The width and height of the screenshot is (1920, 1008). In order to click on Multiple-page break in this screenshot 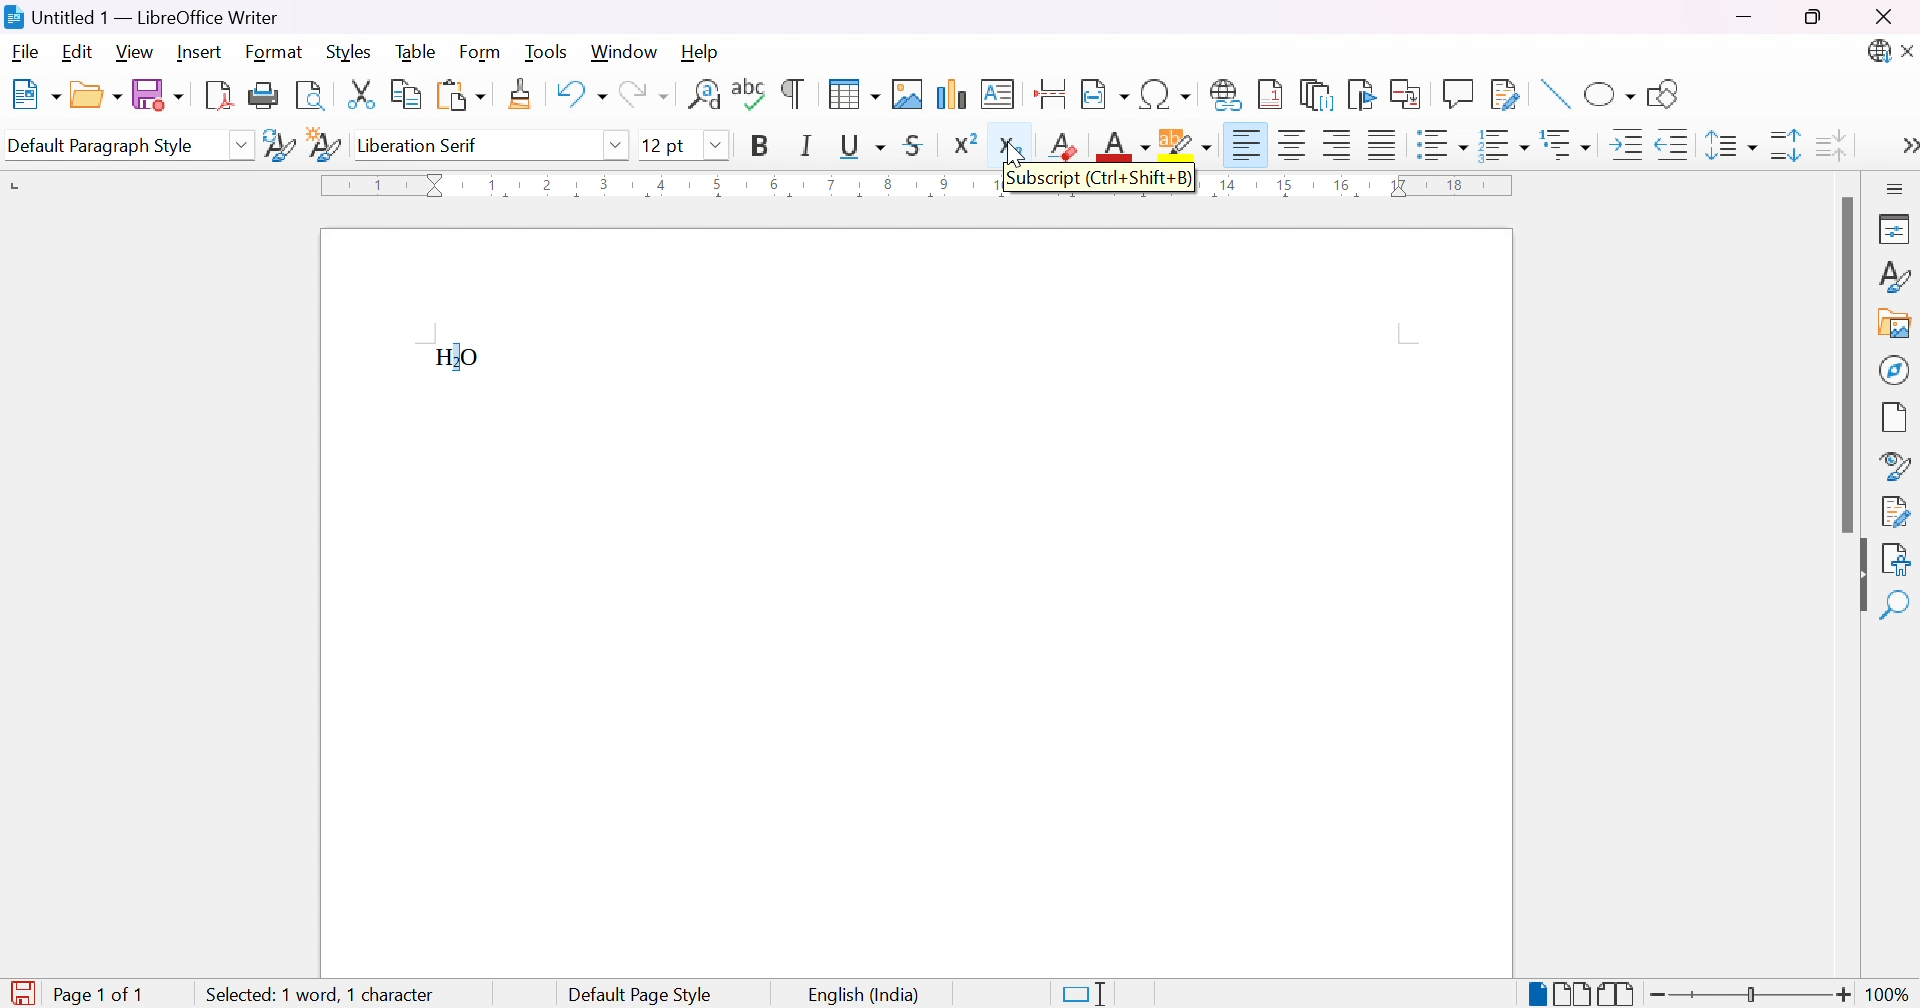, I will do `click(1571, 996)`.